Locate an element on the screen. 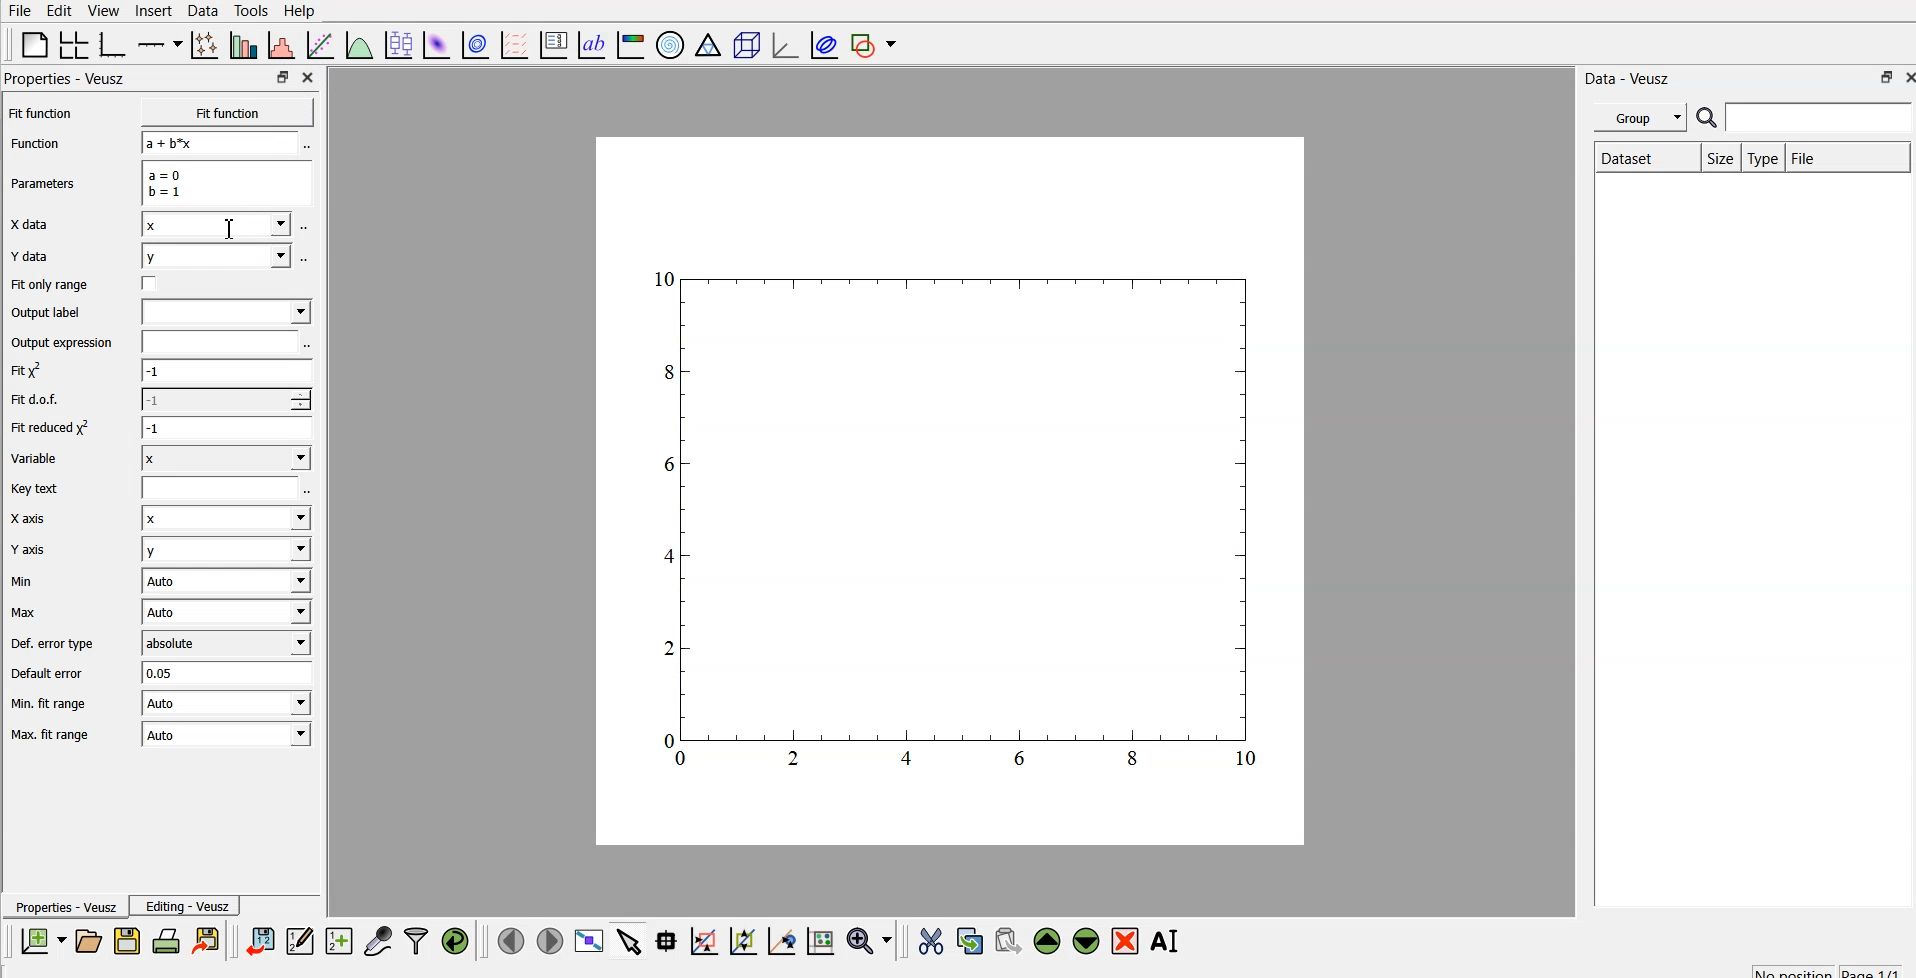 The width and height of the screenshot is (1916, 978). open a new document is located at coordinates (88, 944).